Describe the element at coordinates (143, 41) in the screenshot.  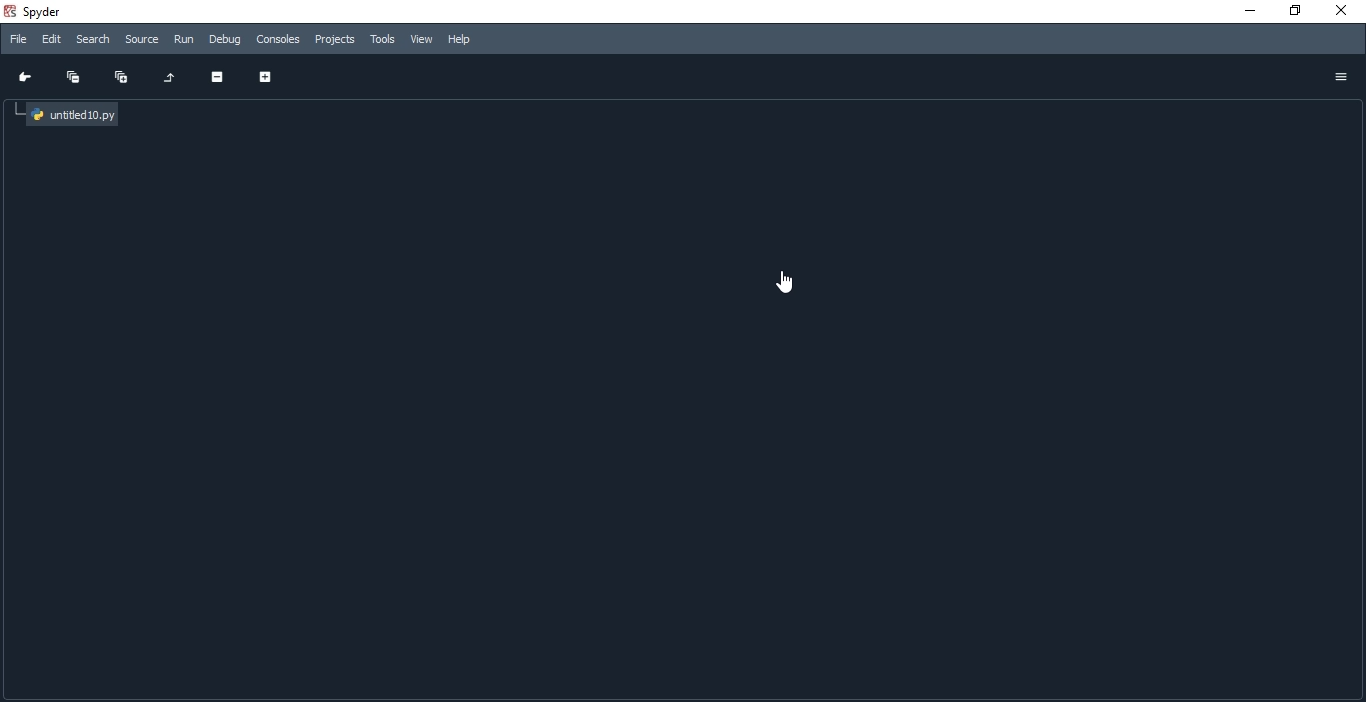
I see `source` at that location.